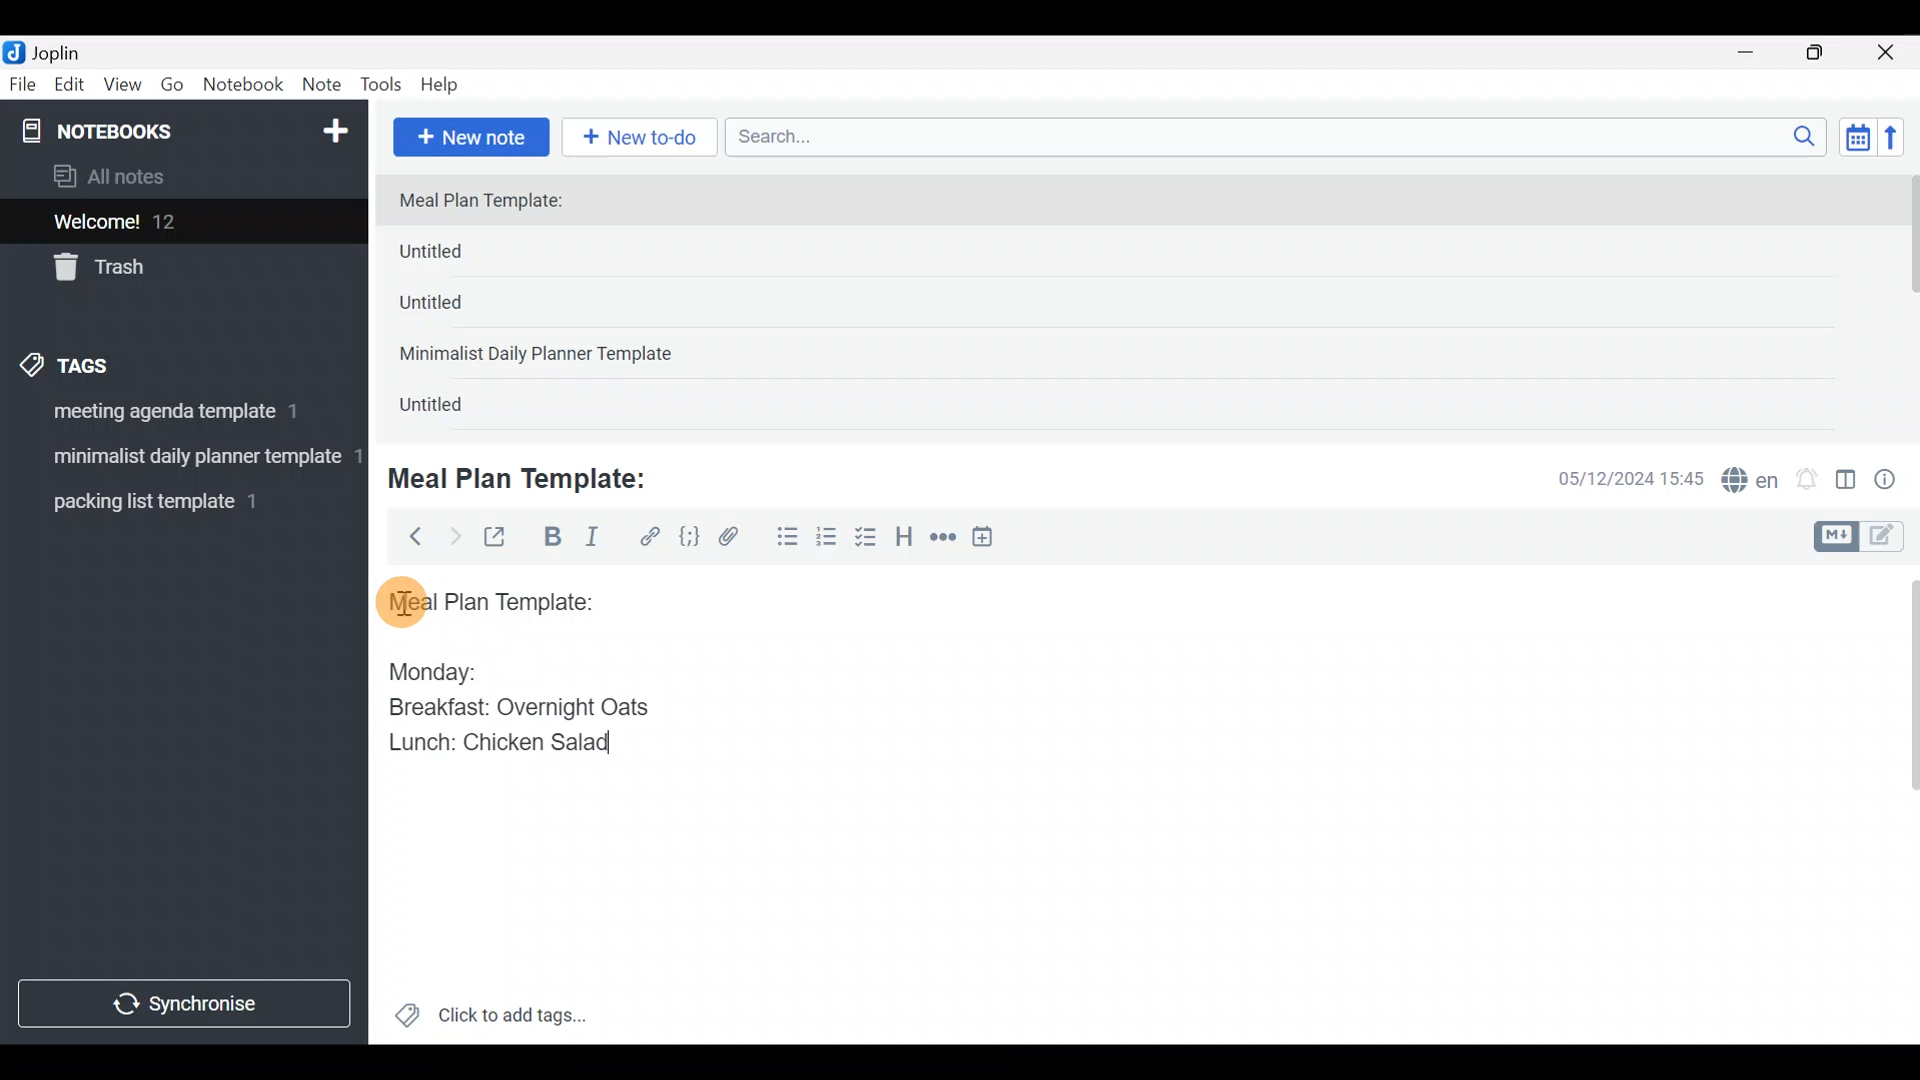  I want to click on Tag 2, so click(183, 459).